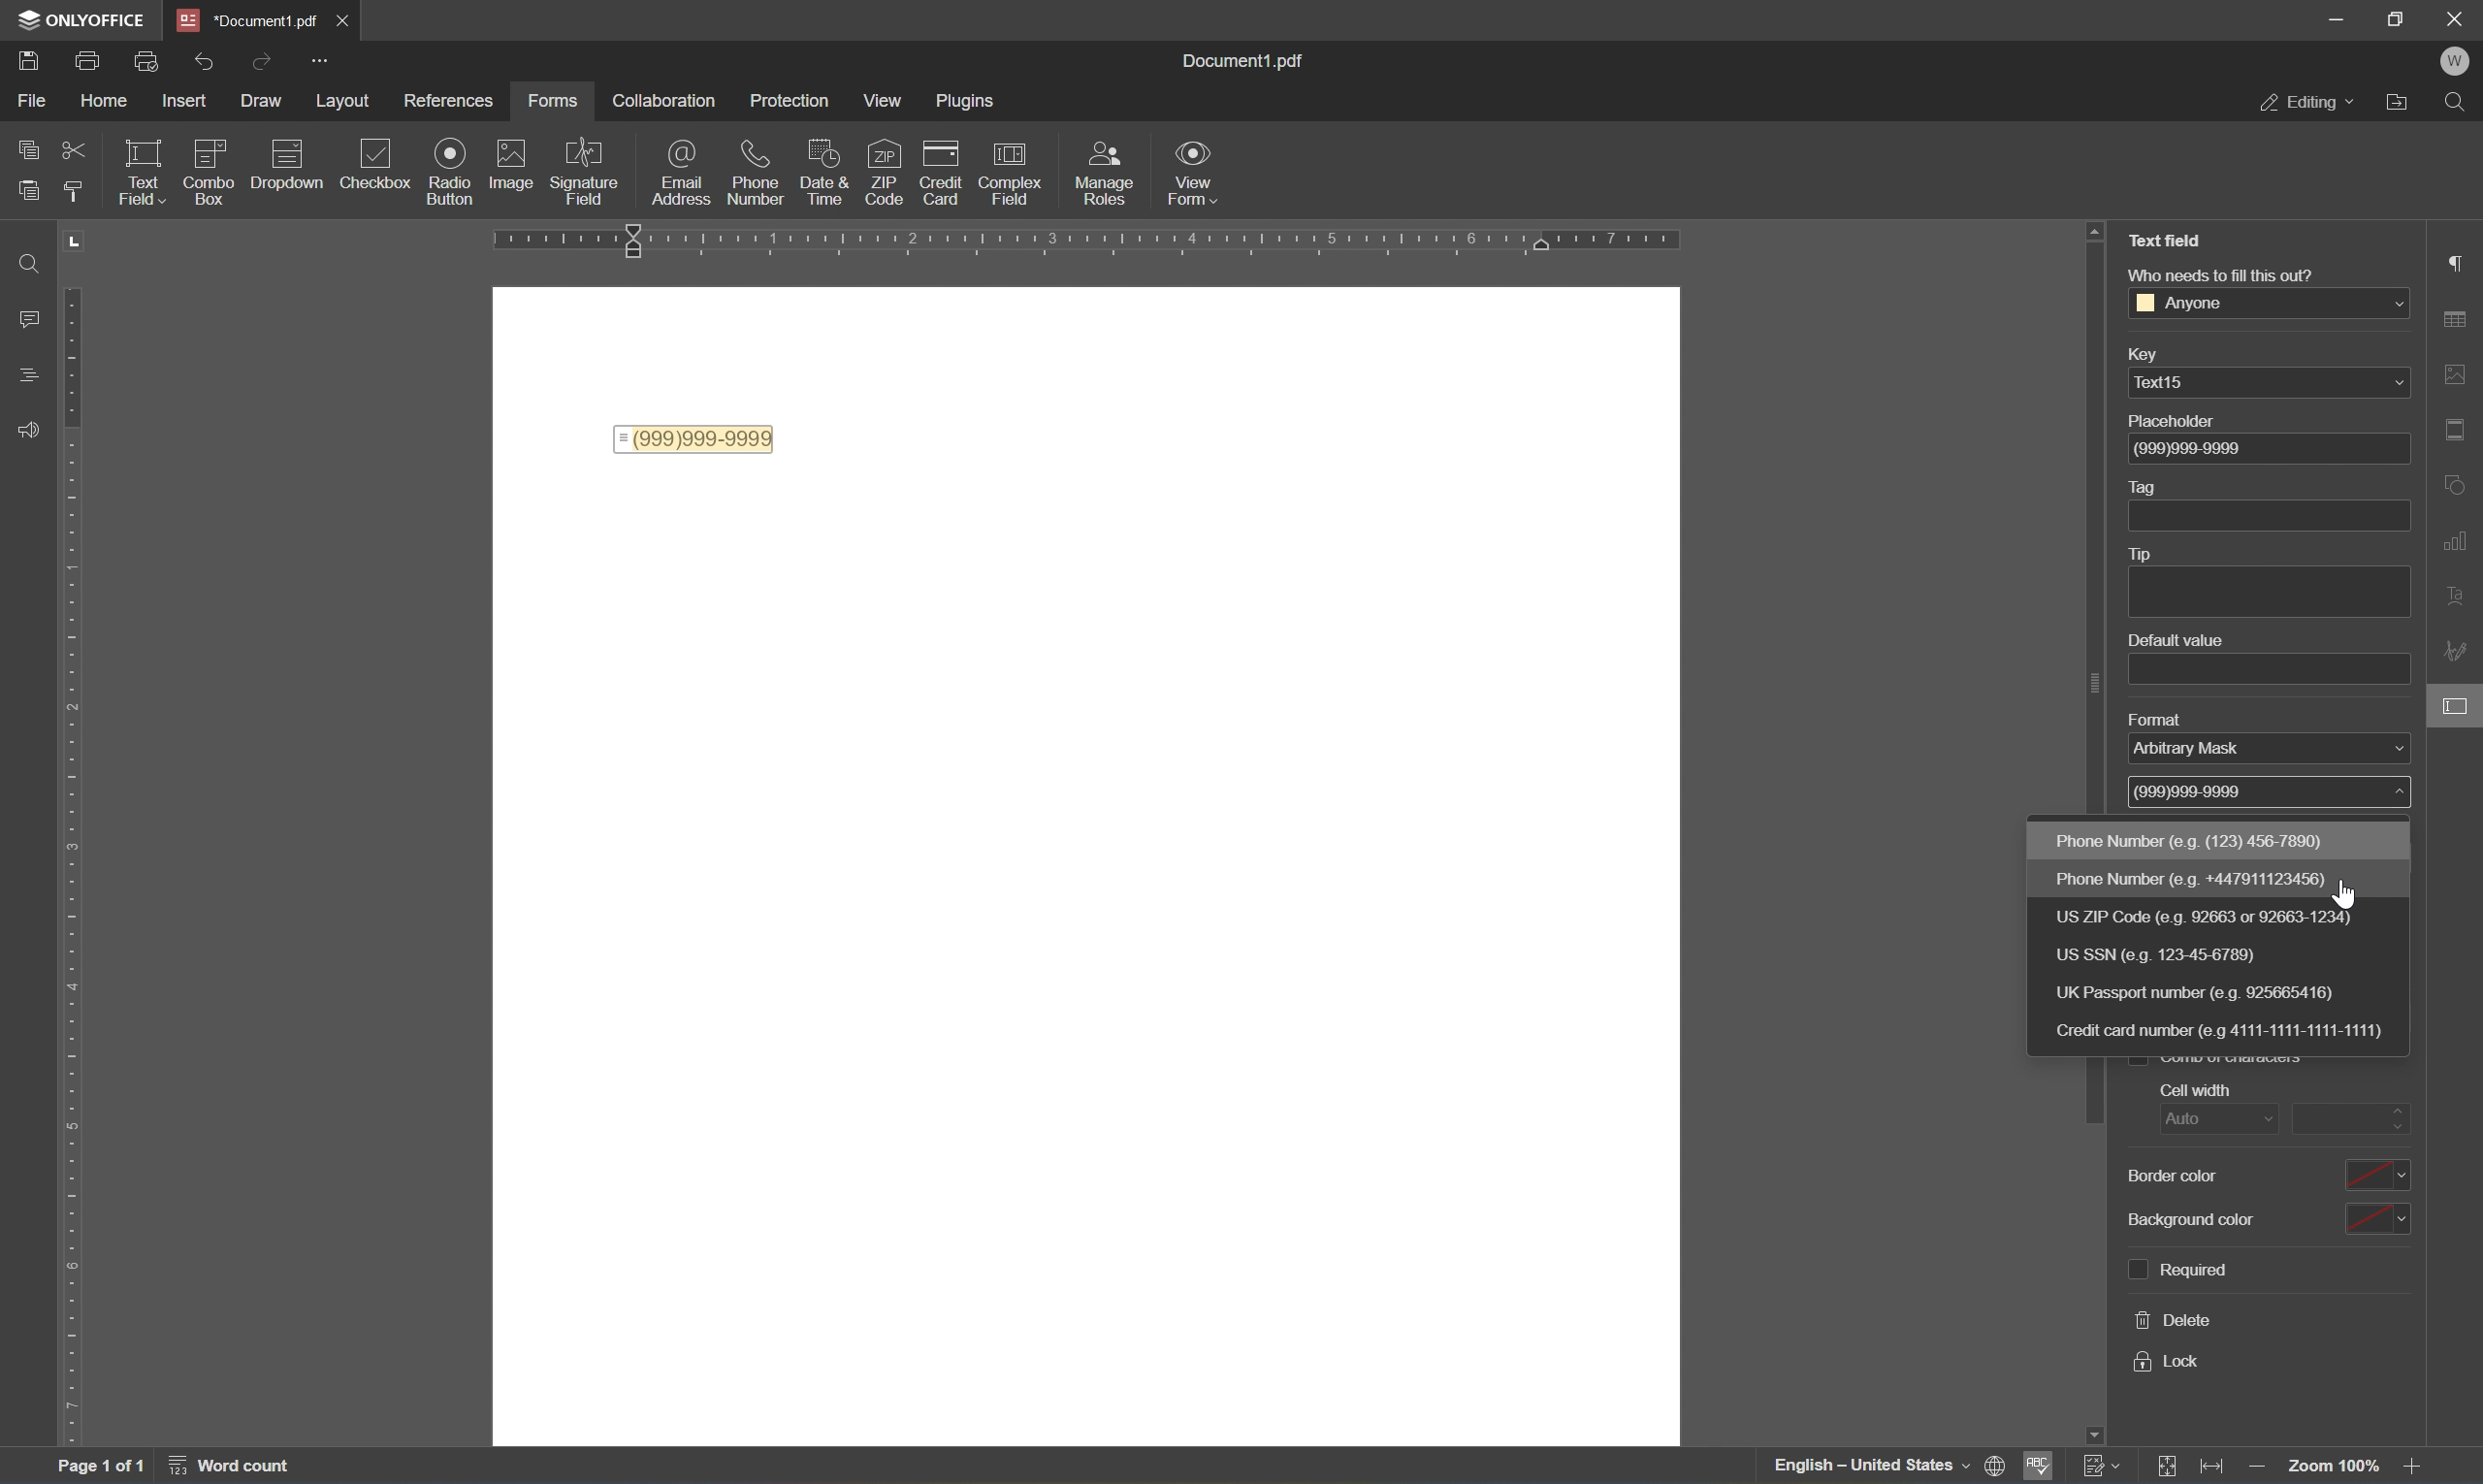 The height and width of the screenshot is (1484, 2483). What do you see at coordinates (2205, 877) in the screenshot?
I see `phone number` at bounding box center [2205, 877].